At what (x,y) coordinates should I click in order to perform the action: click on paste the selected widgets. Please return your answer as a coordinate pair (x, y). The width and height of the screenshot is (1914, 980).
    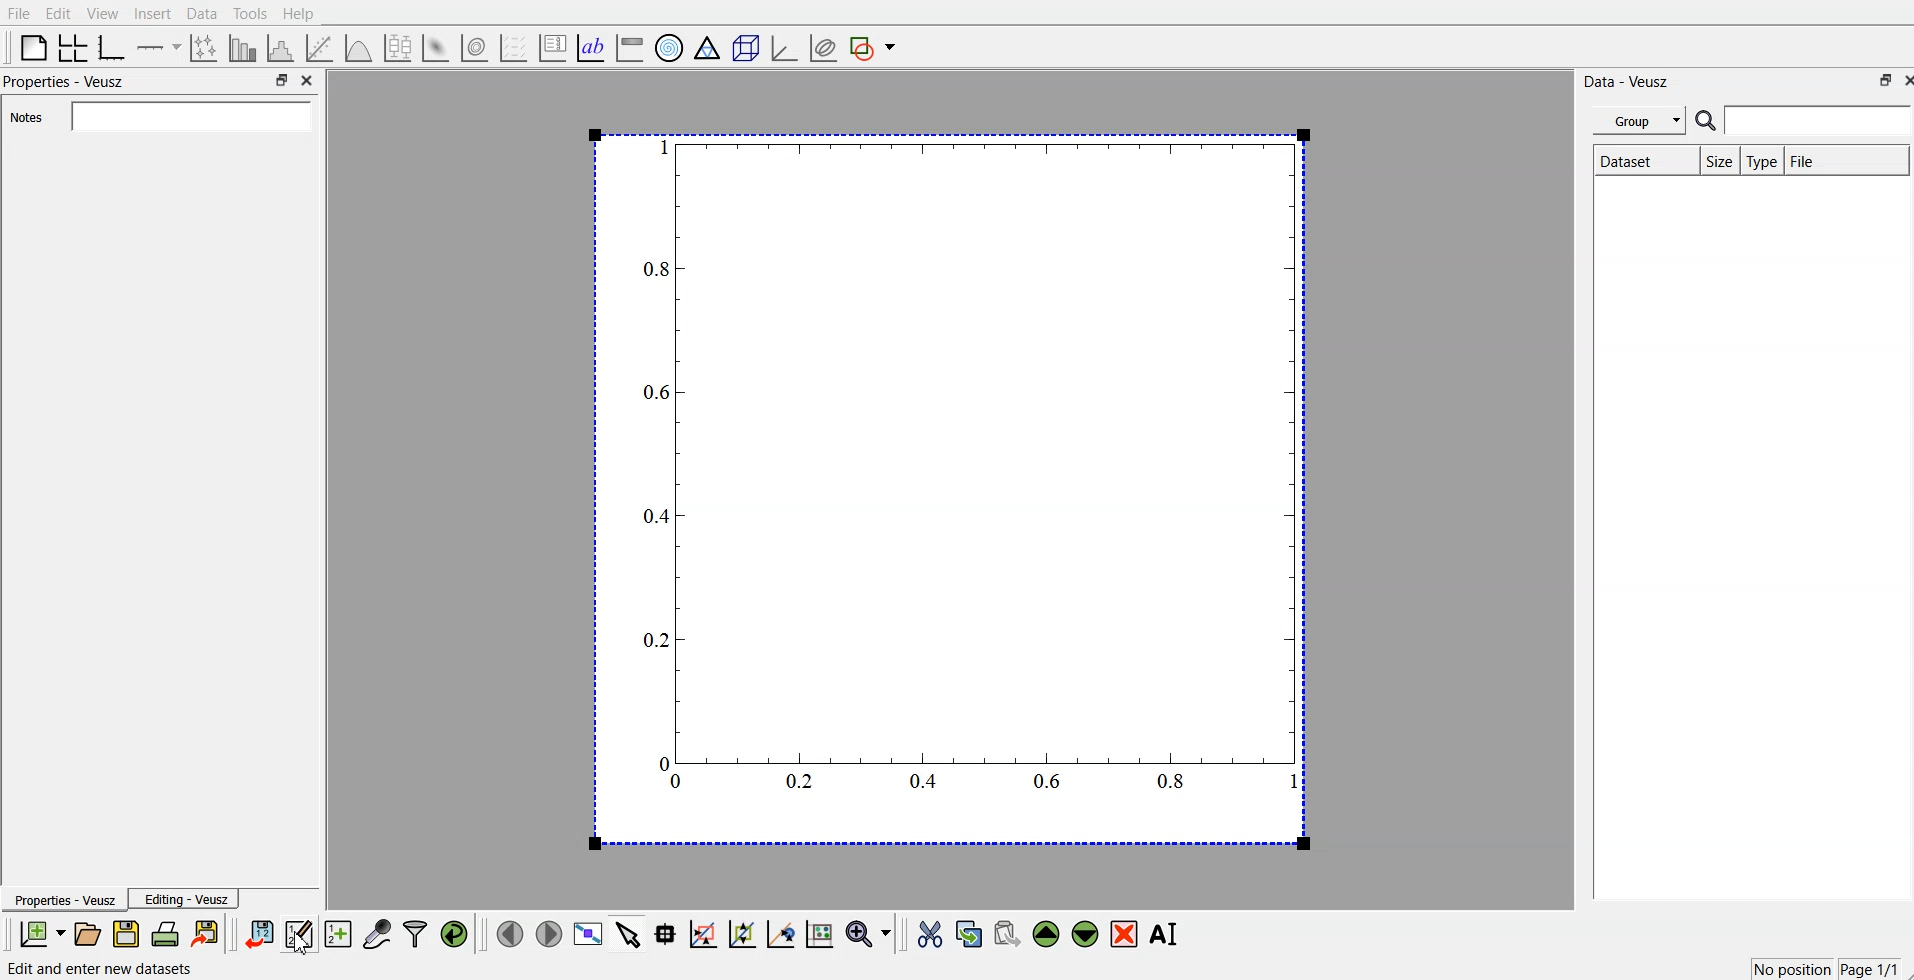
    Looking at the image, I should click on (1007, 935).